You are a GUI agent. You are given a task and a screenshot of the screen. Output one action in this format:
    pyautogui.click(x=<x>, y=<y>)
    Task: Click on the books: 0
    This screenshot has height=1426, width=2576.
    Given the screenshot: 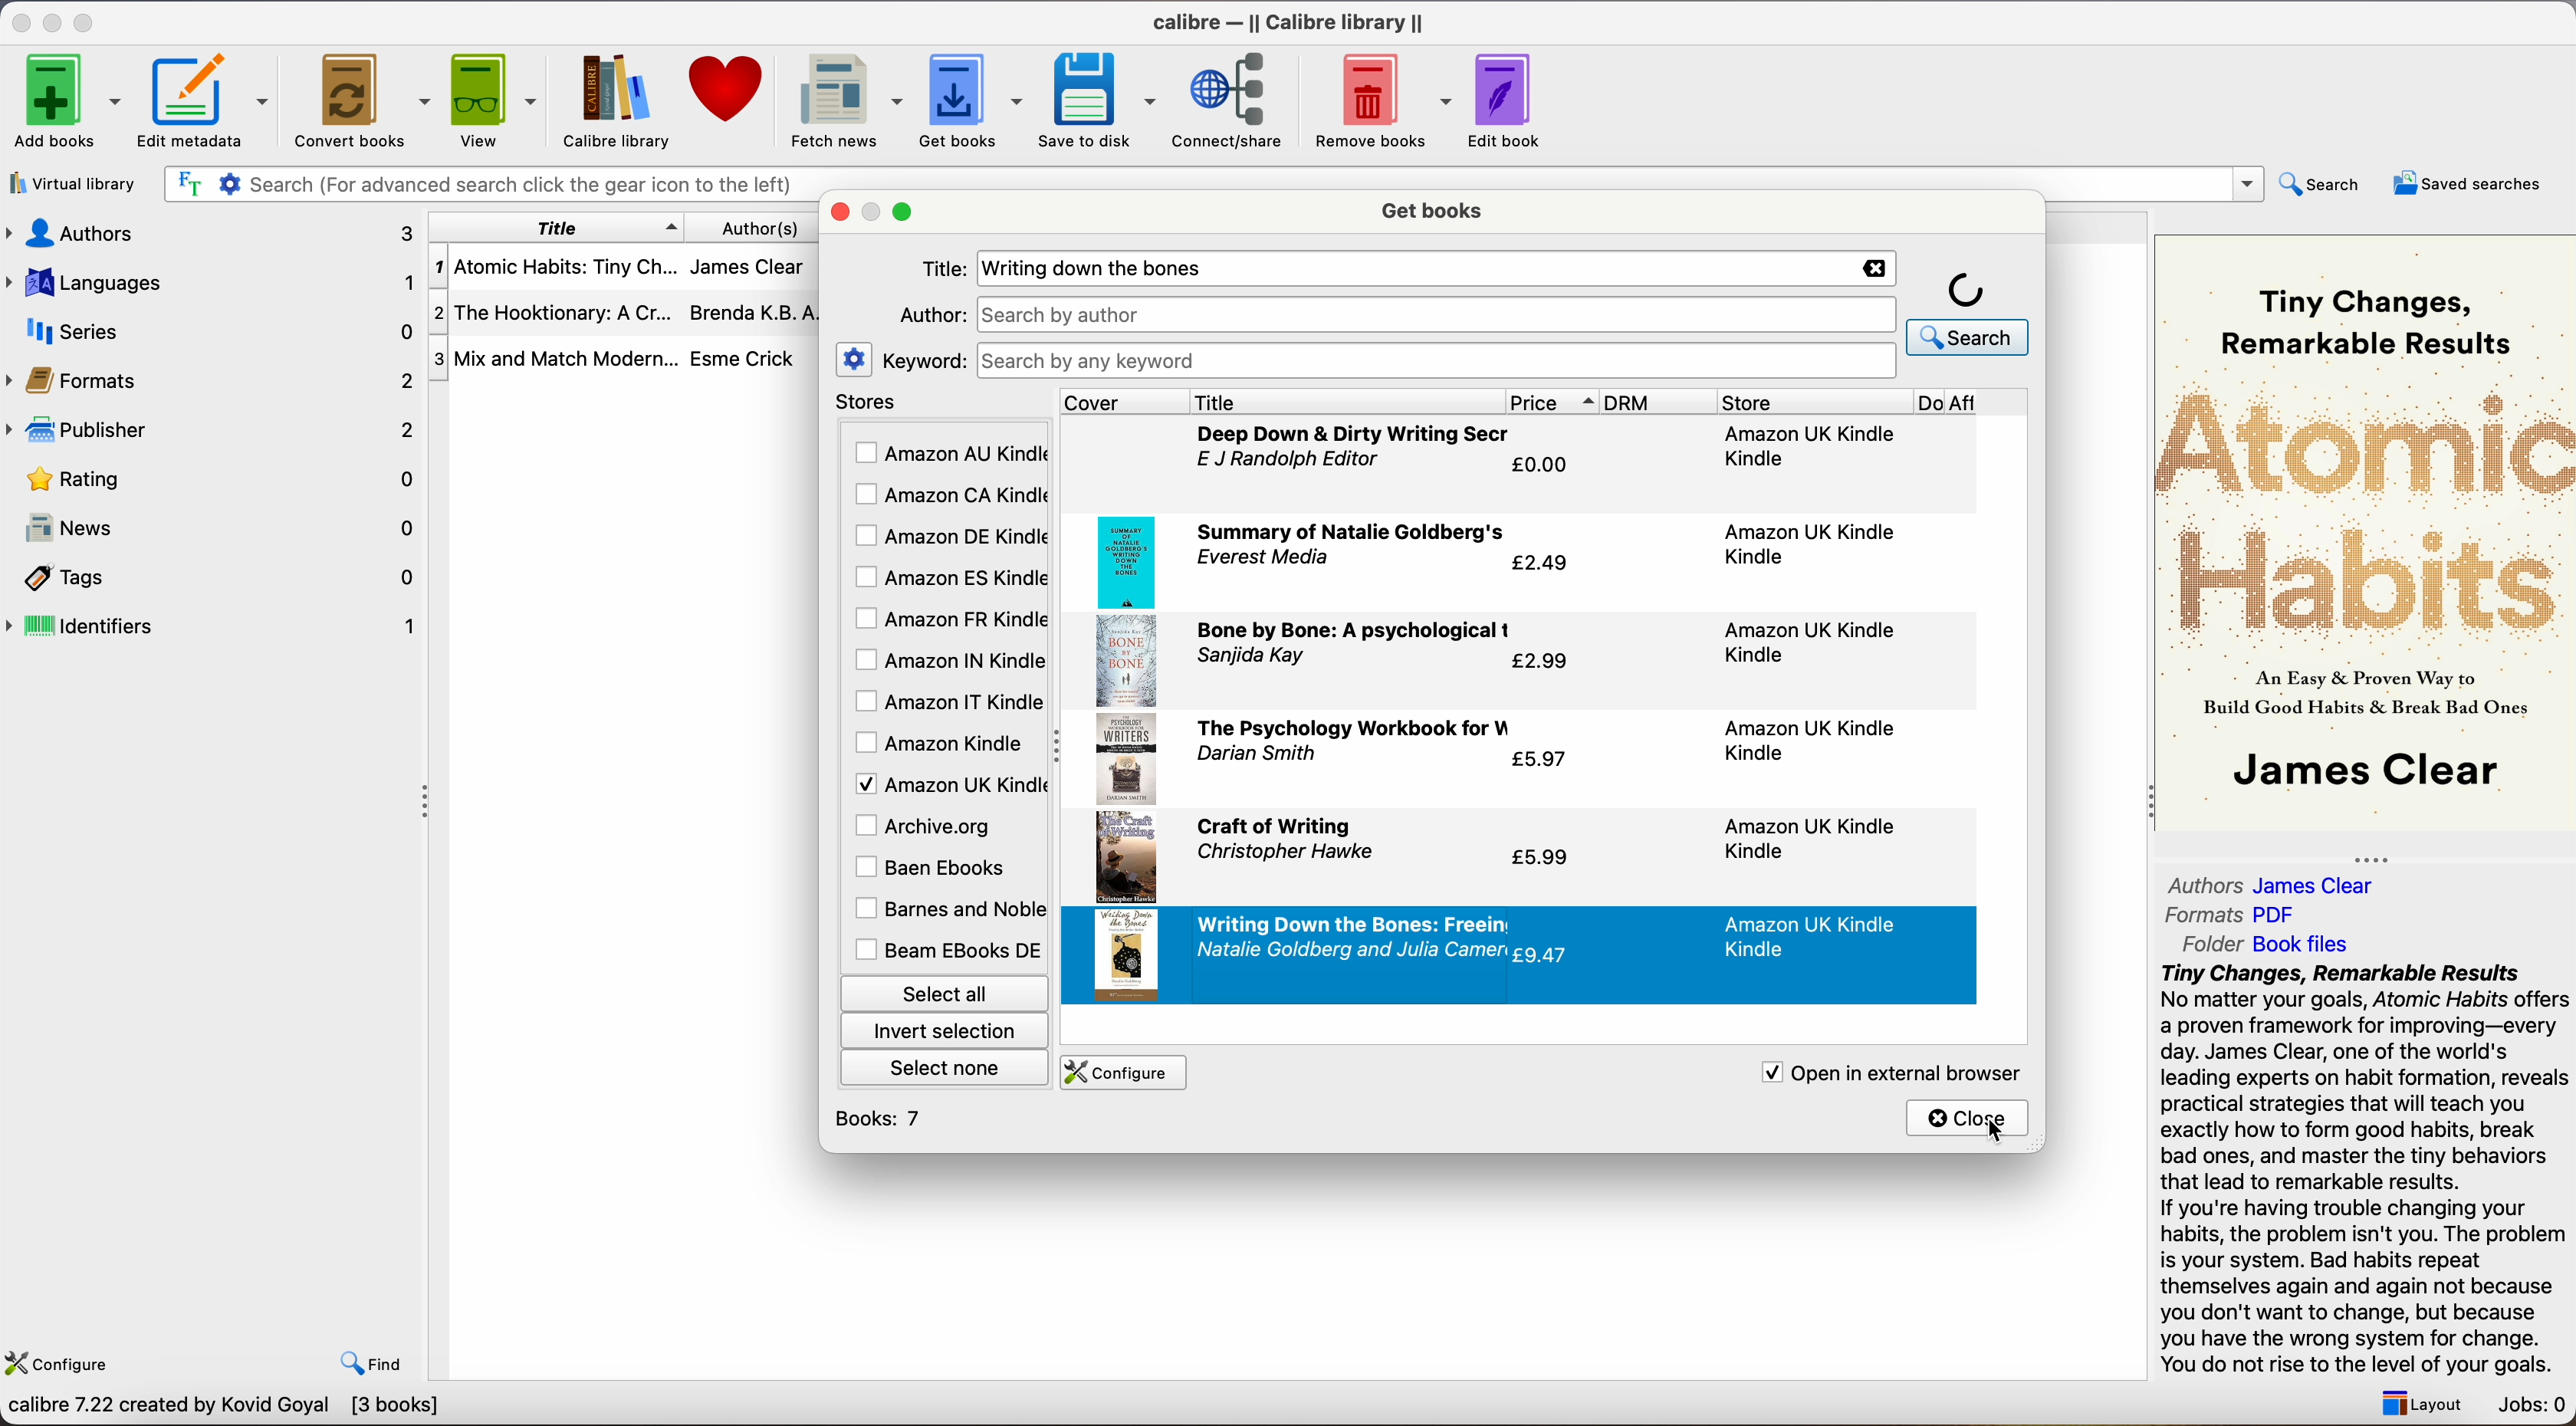 What is the action you would take?
    pyautogui.click(x=884, y=1119)
    